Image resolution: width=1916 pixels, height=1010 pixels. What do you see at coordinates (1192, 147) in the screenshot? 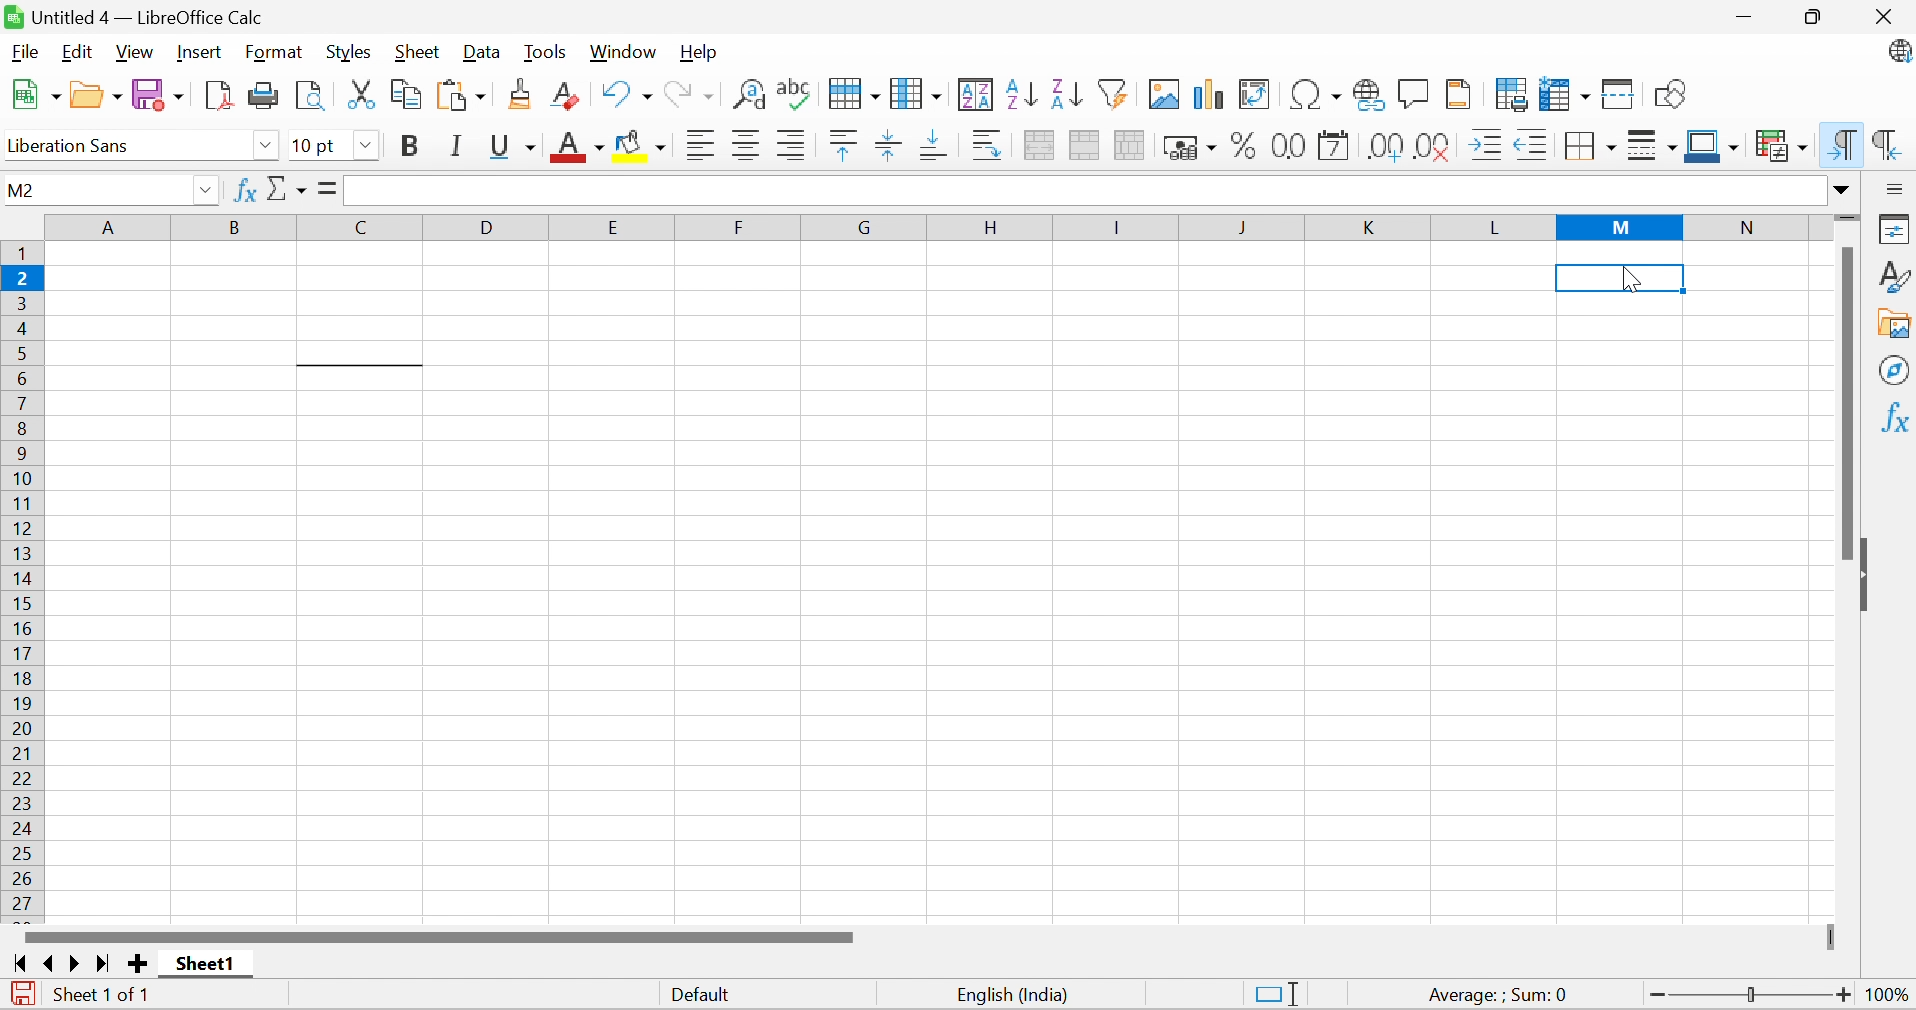
I see `Format as currency` at bounding box center [1192, 147].